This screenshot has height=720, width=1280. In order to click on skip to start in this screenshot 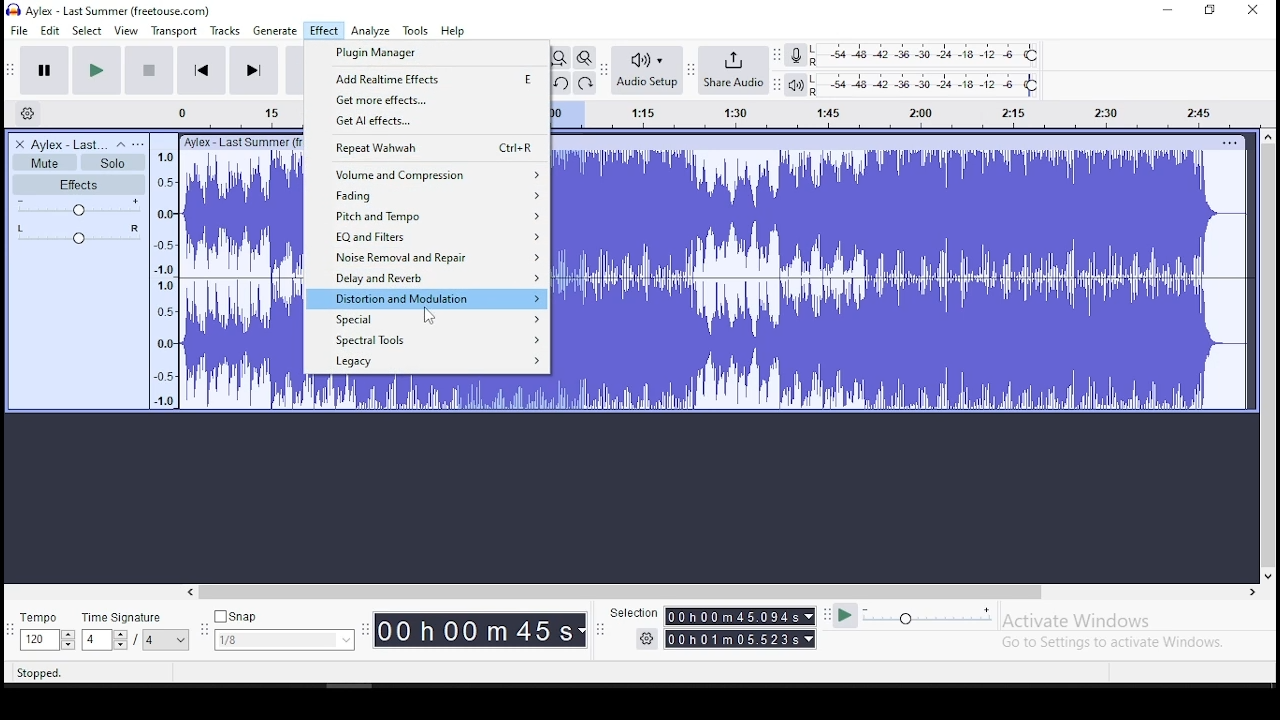, I will do `click(201, 71)`.